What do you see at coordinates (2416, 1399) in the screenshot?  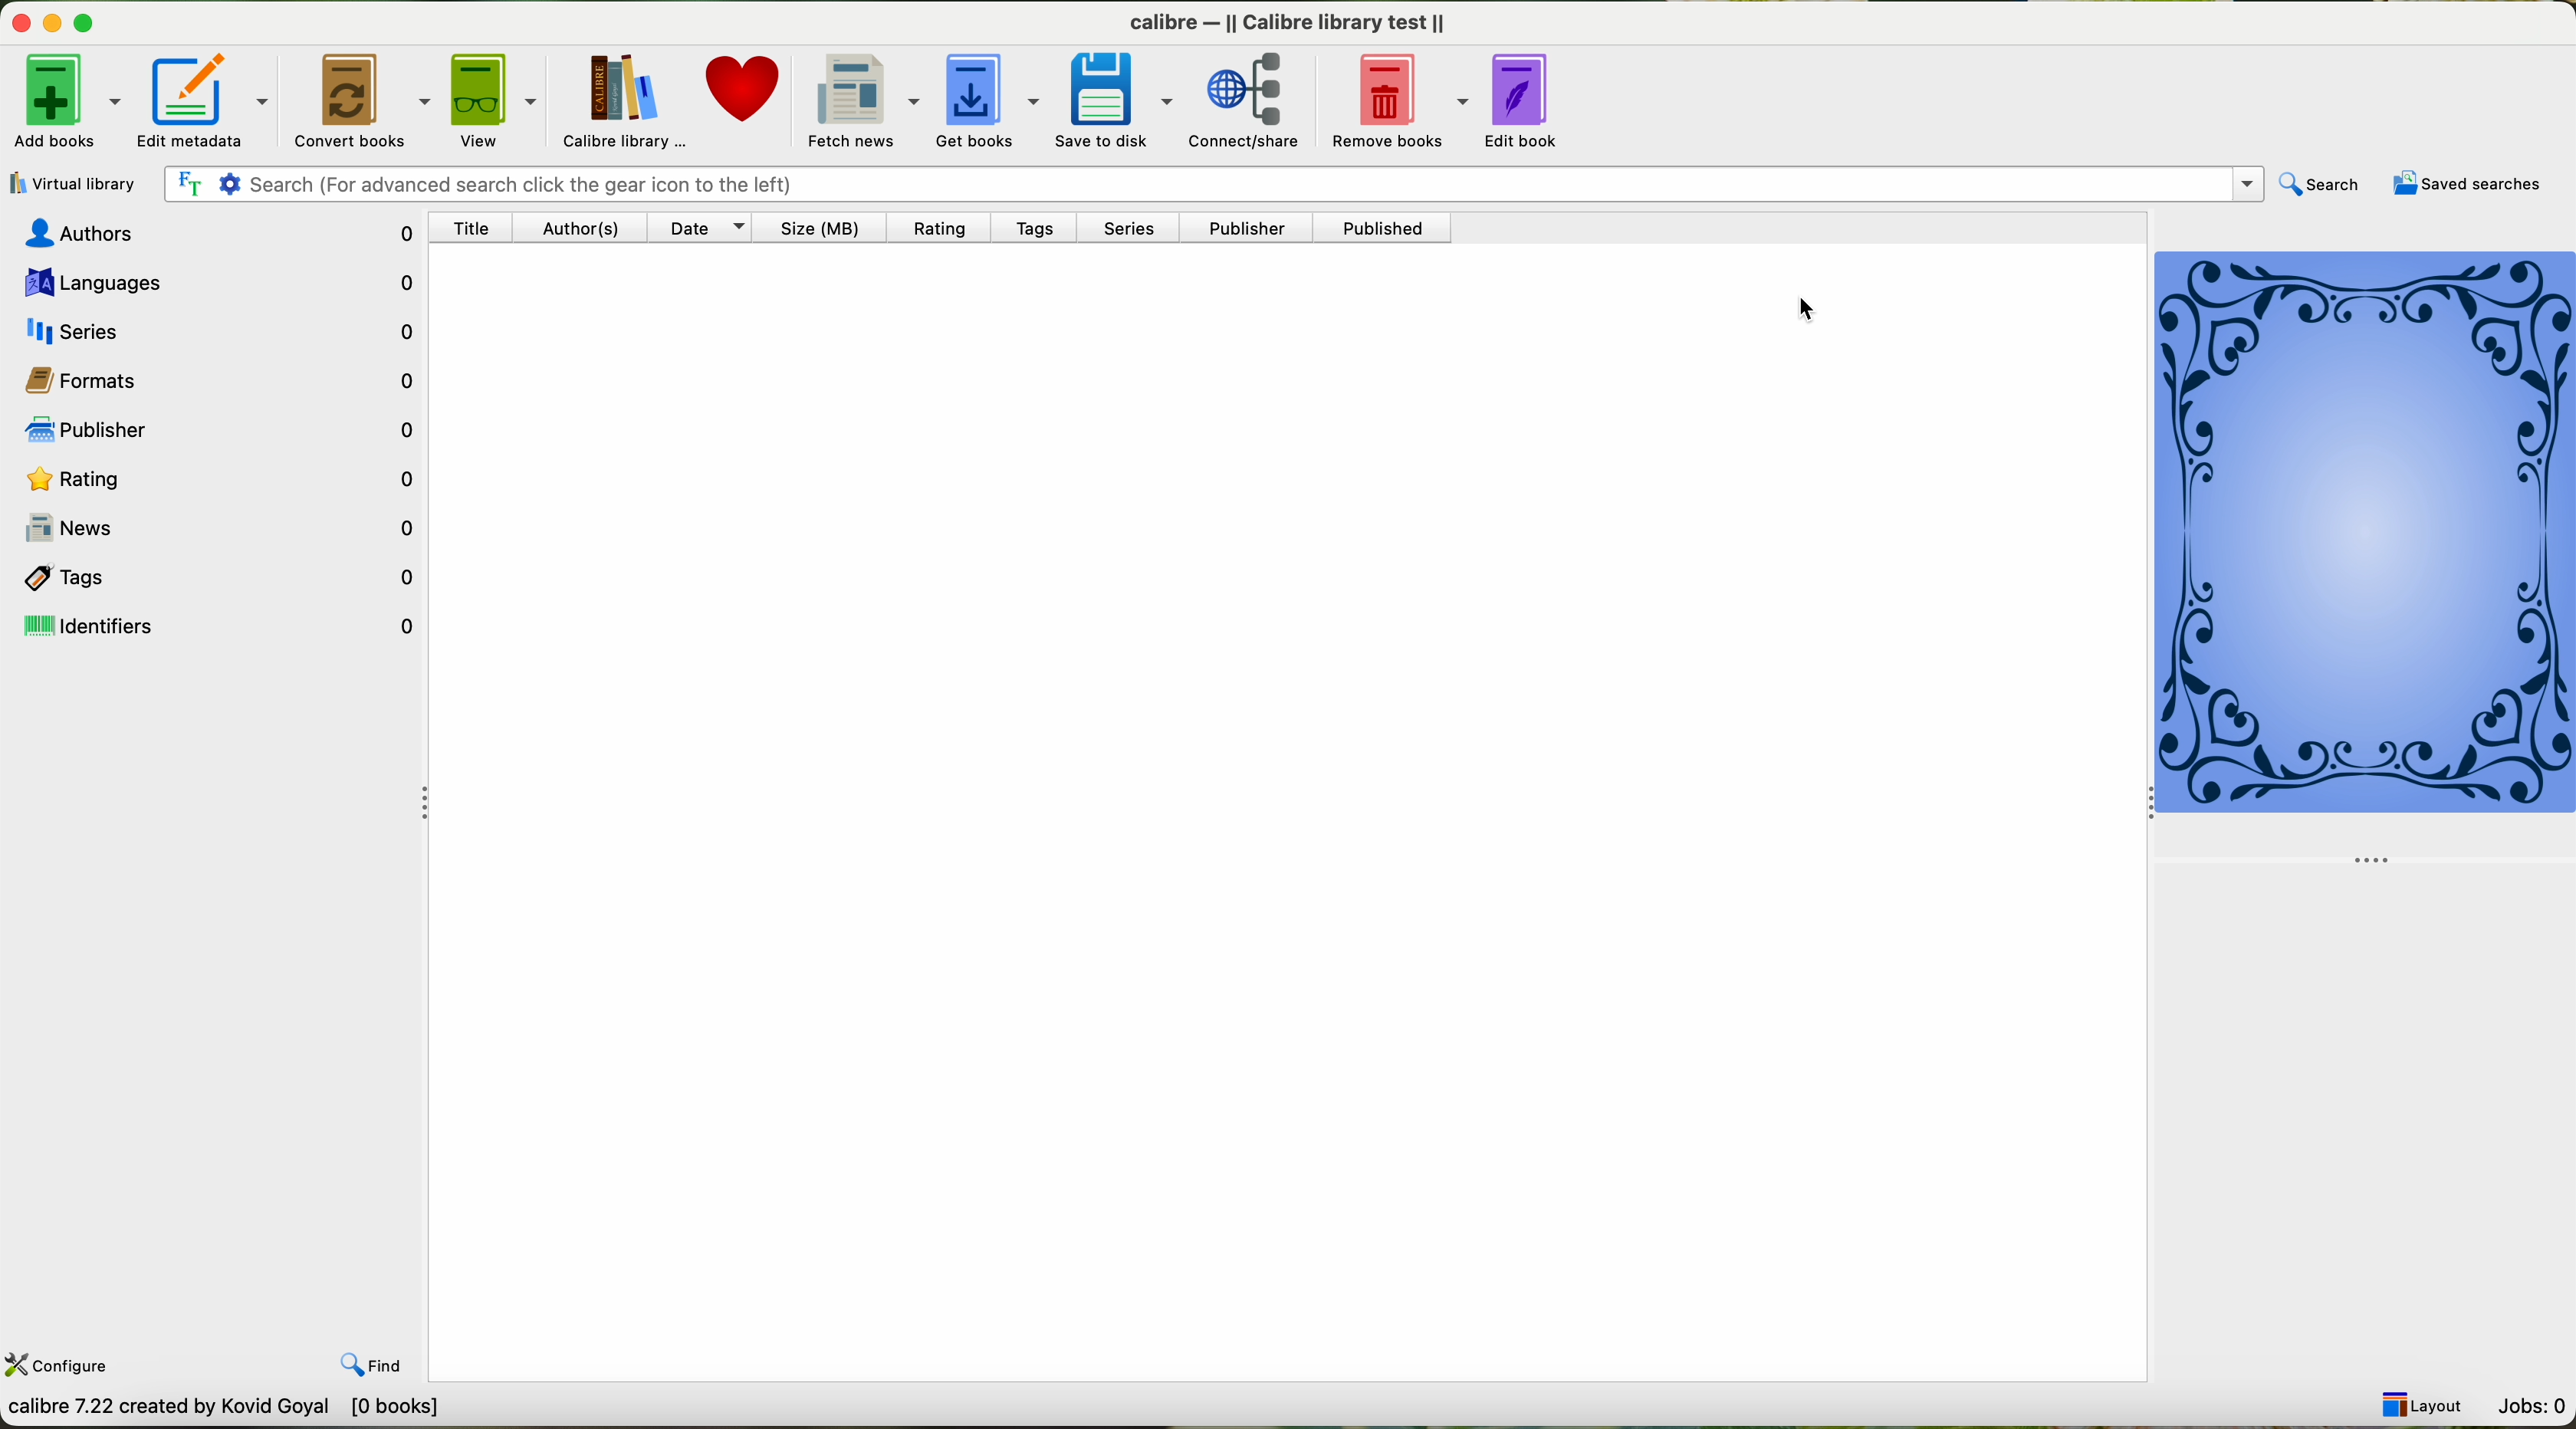 I see `Layout` at bounding box center [2416, 1399].